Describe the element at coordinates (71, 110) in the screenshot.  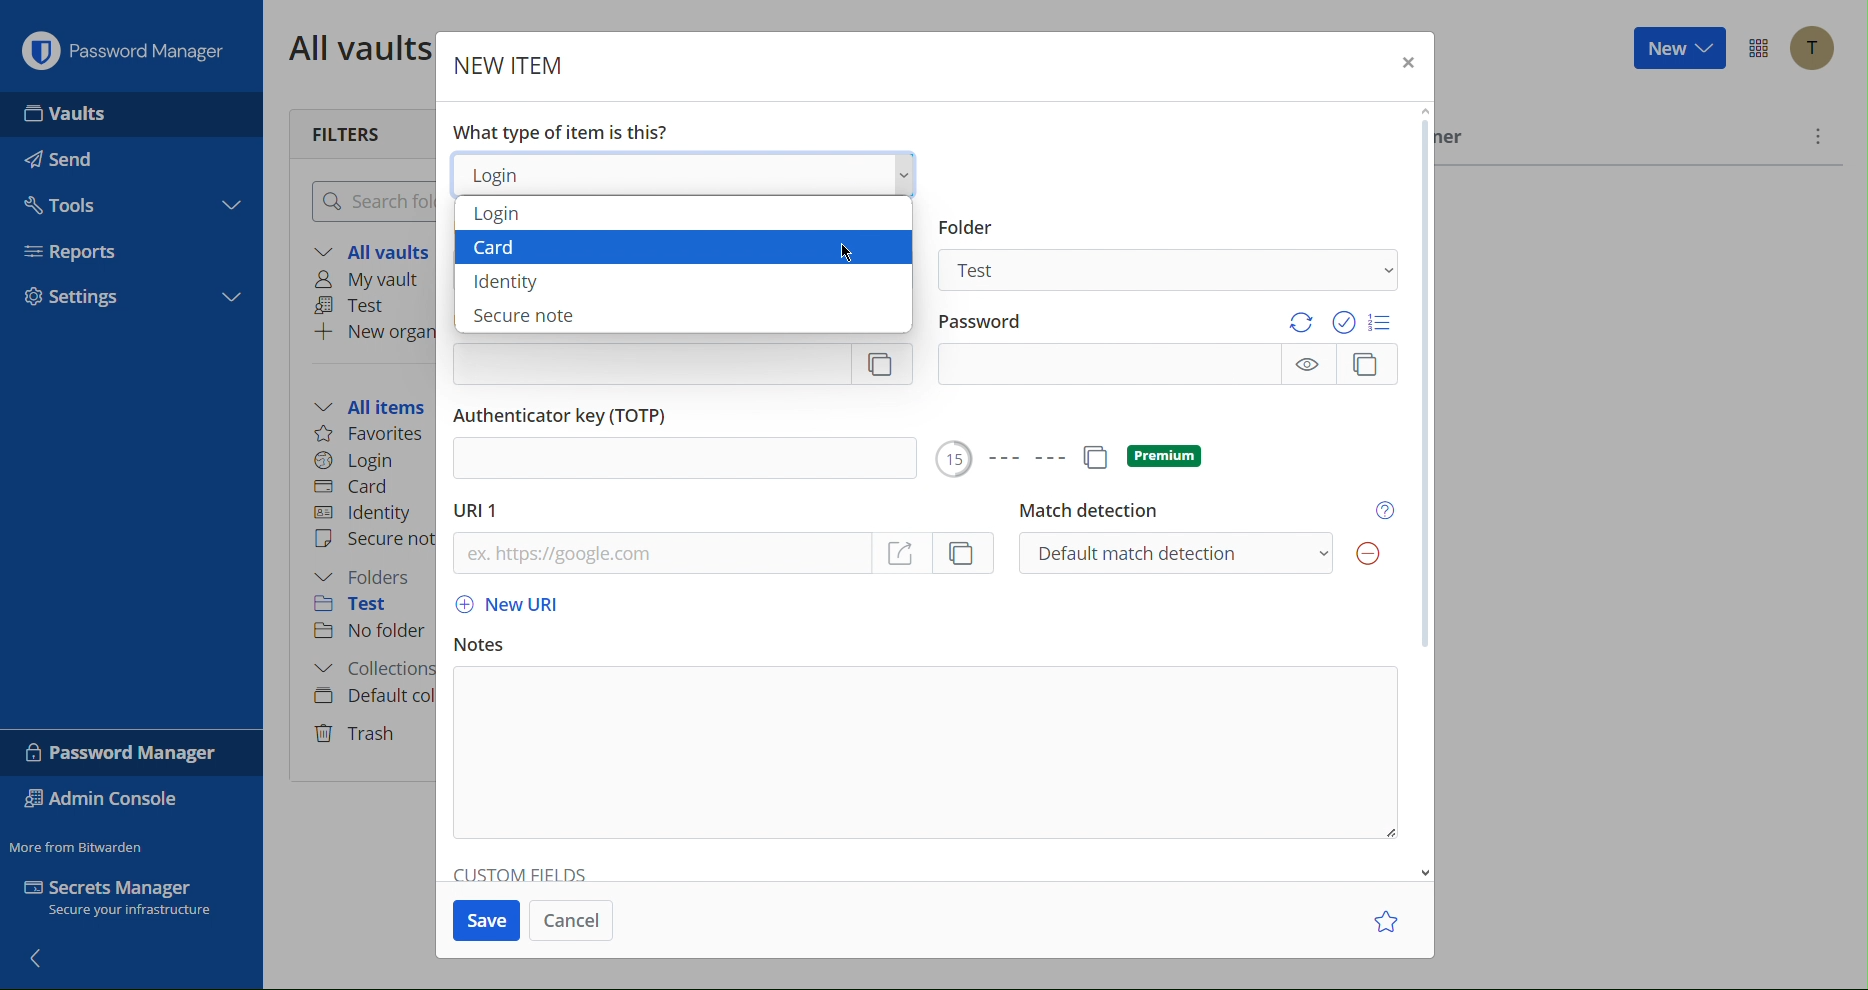
I see `Vaults` at that location.